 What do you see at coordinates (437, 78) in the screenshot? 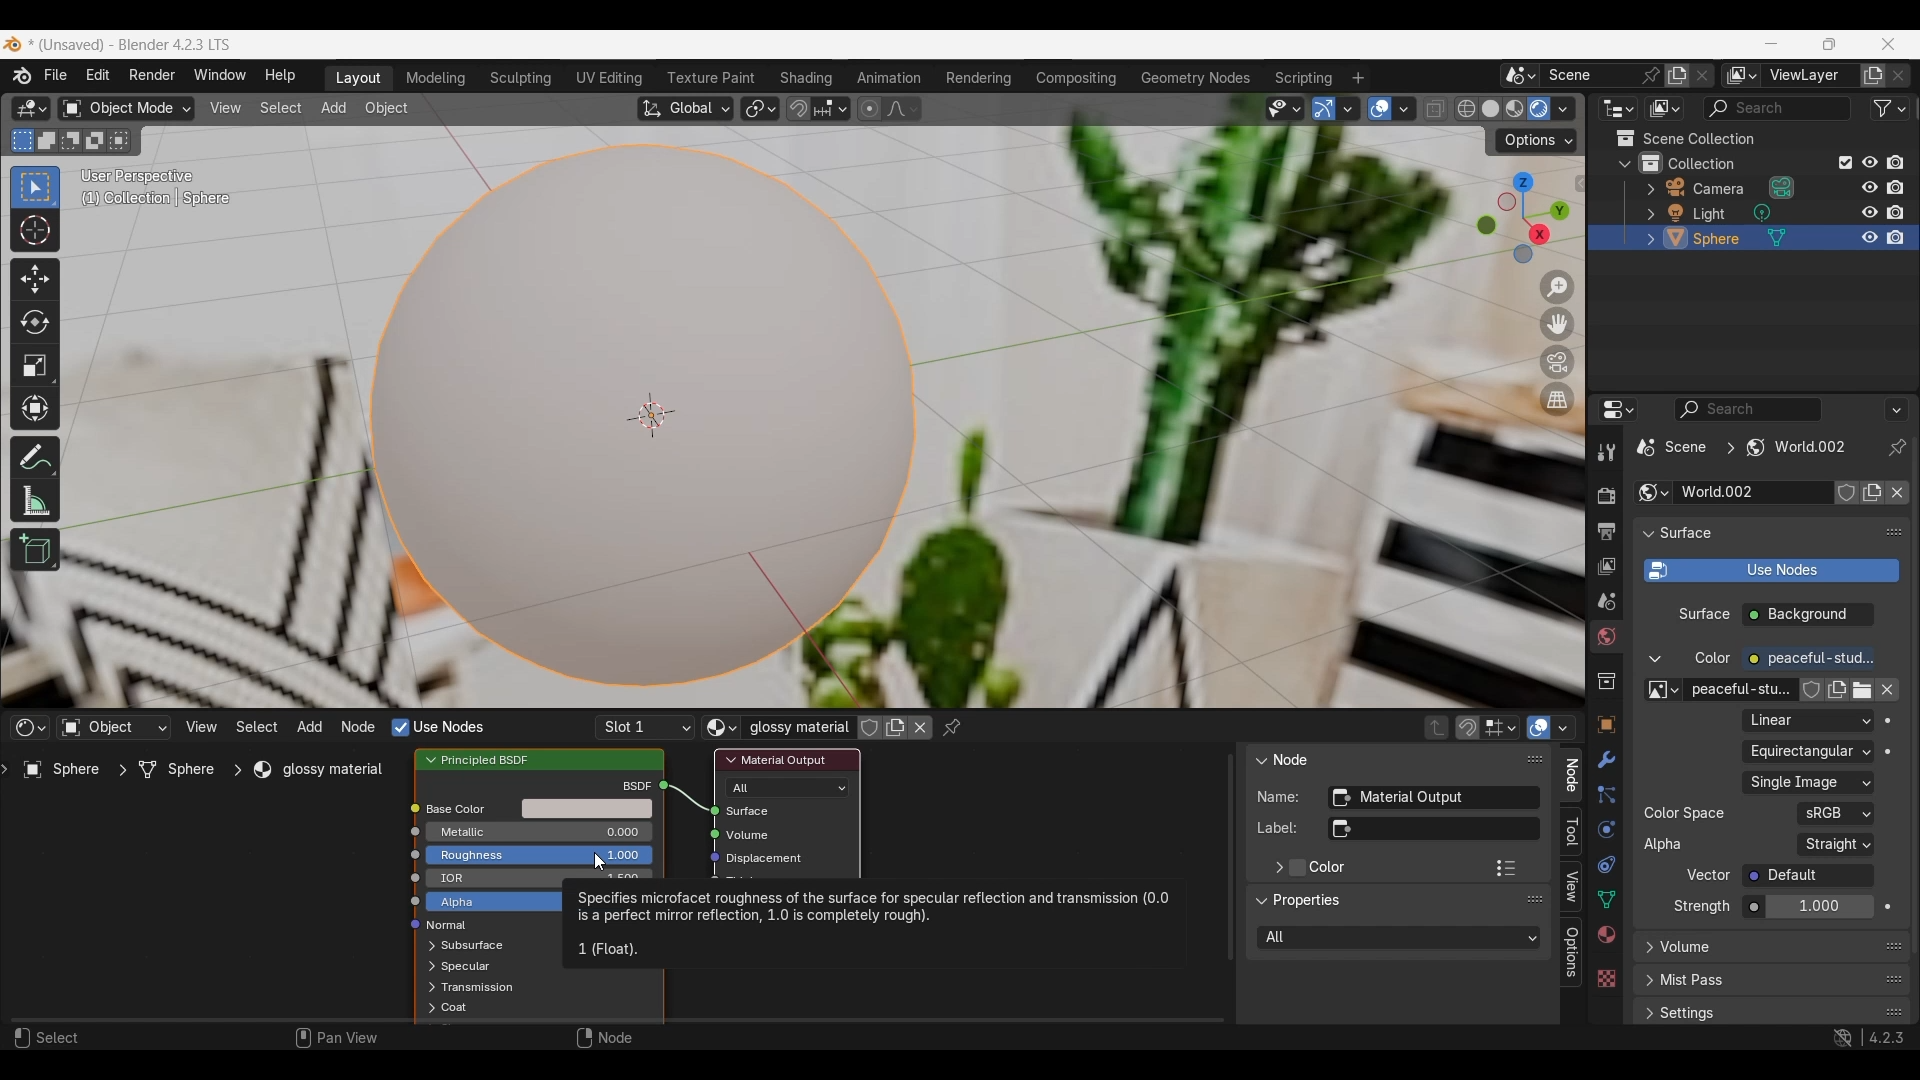
I see `Modeling workspace` at bounding box center [437, 78].